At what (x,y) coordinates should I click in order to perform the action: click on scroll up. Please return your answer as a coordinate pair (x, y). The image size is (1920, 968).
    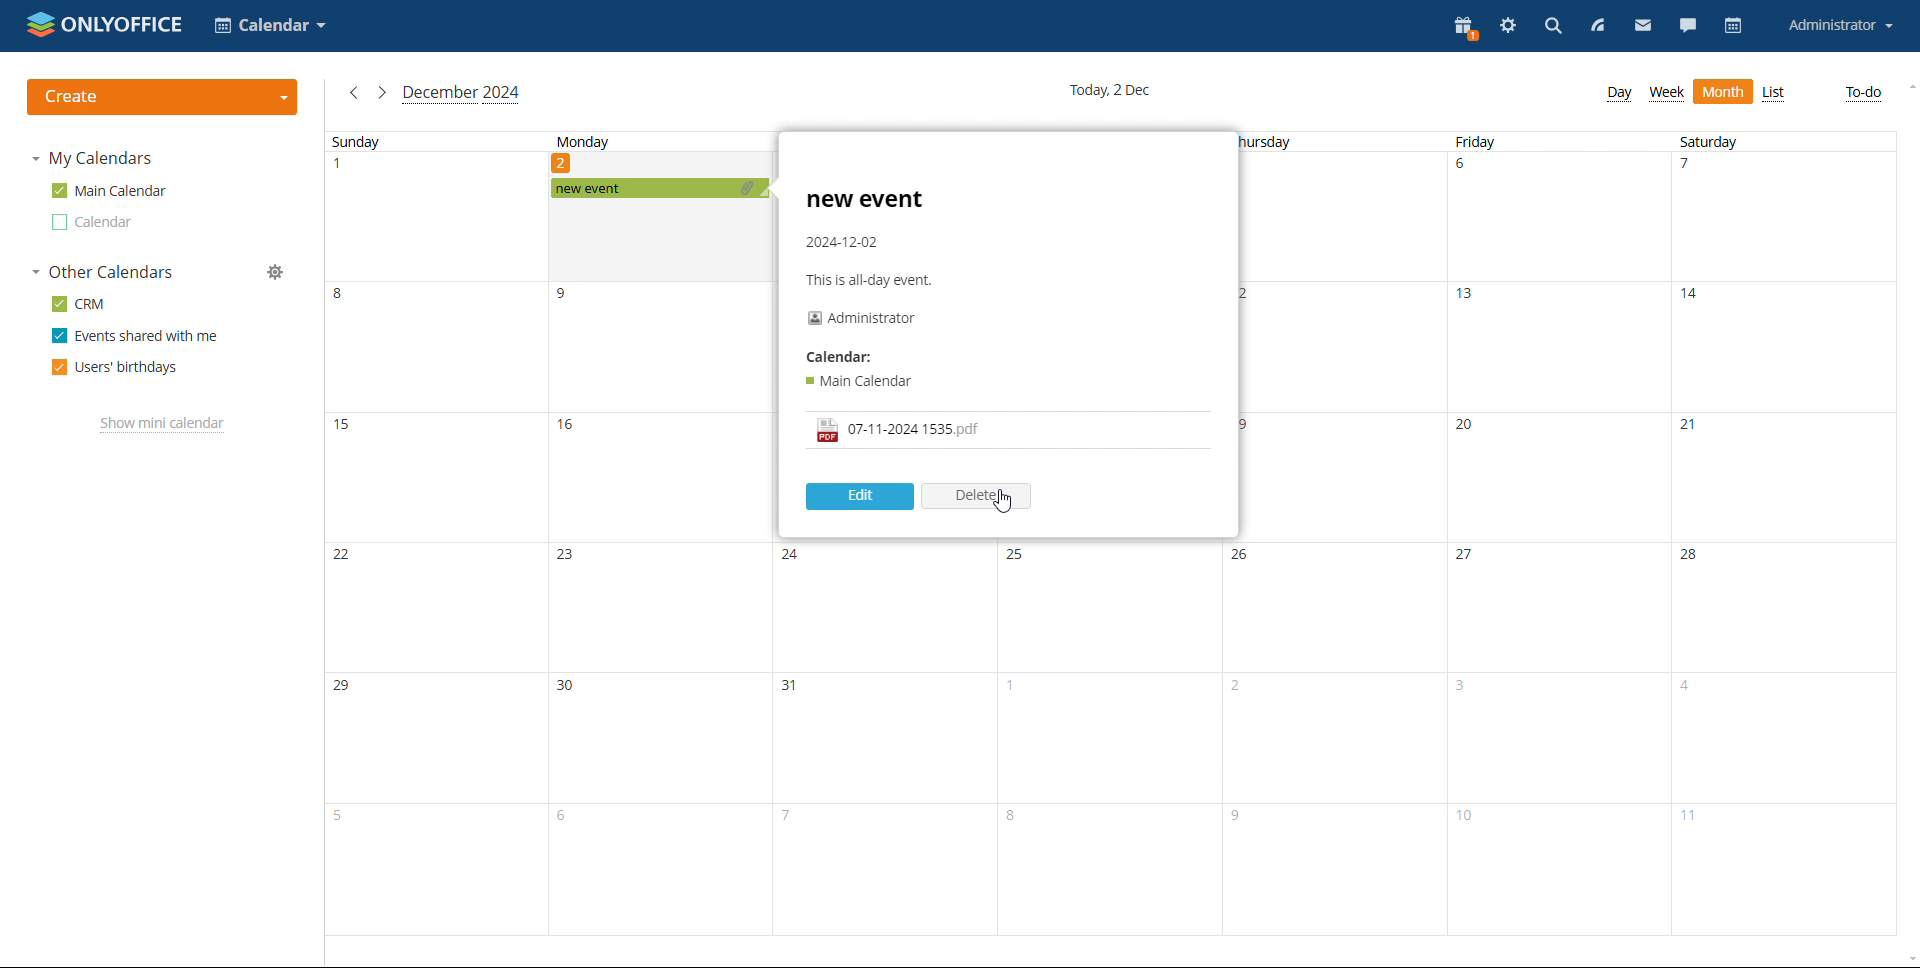
    Looking at the image, I should click on (1908, 88).